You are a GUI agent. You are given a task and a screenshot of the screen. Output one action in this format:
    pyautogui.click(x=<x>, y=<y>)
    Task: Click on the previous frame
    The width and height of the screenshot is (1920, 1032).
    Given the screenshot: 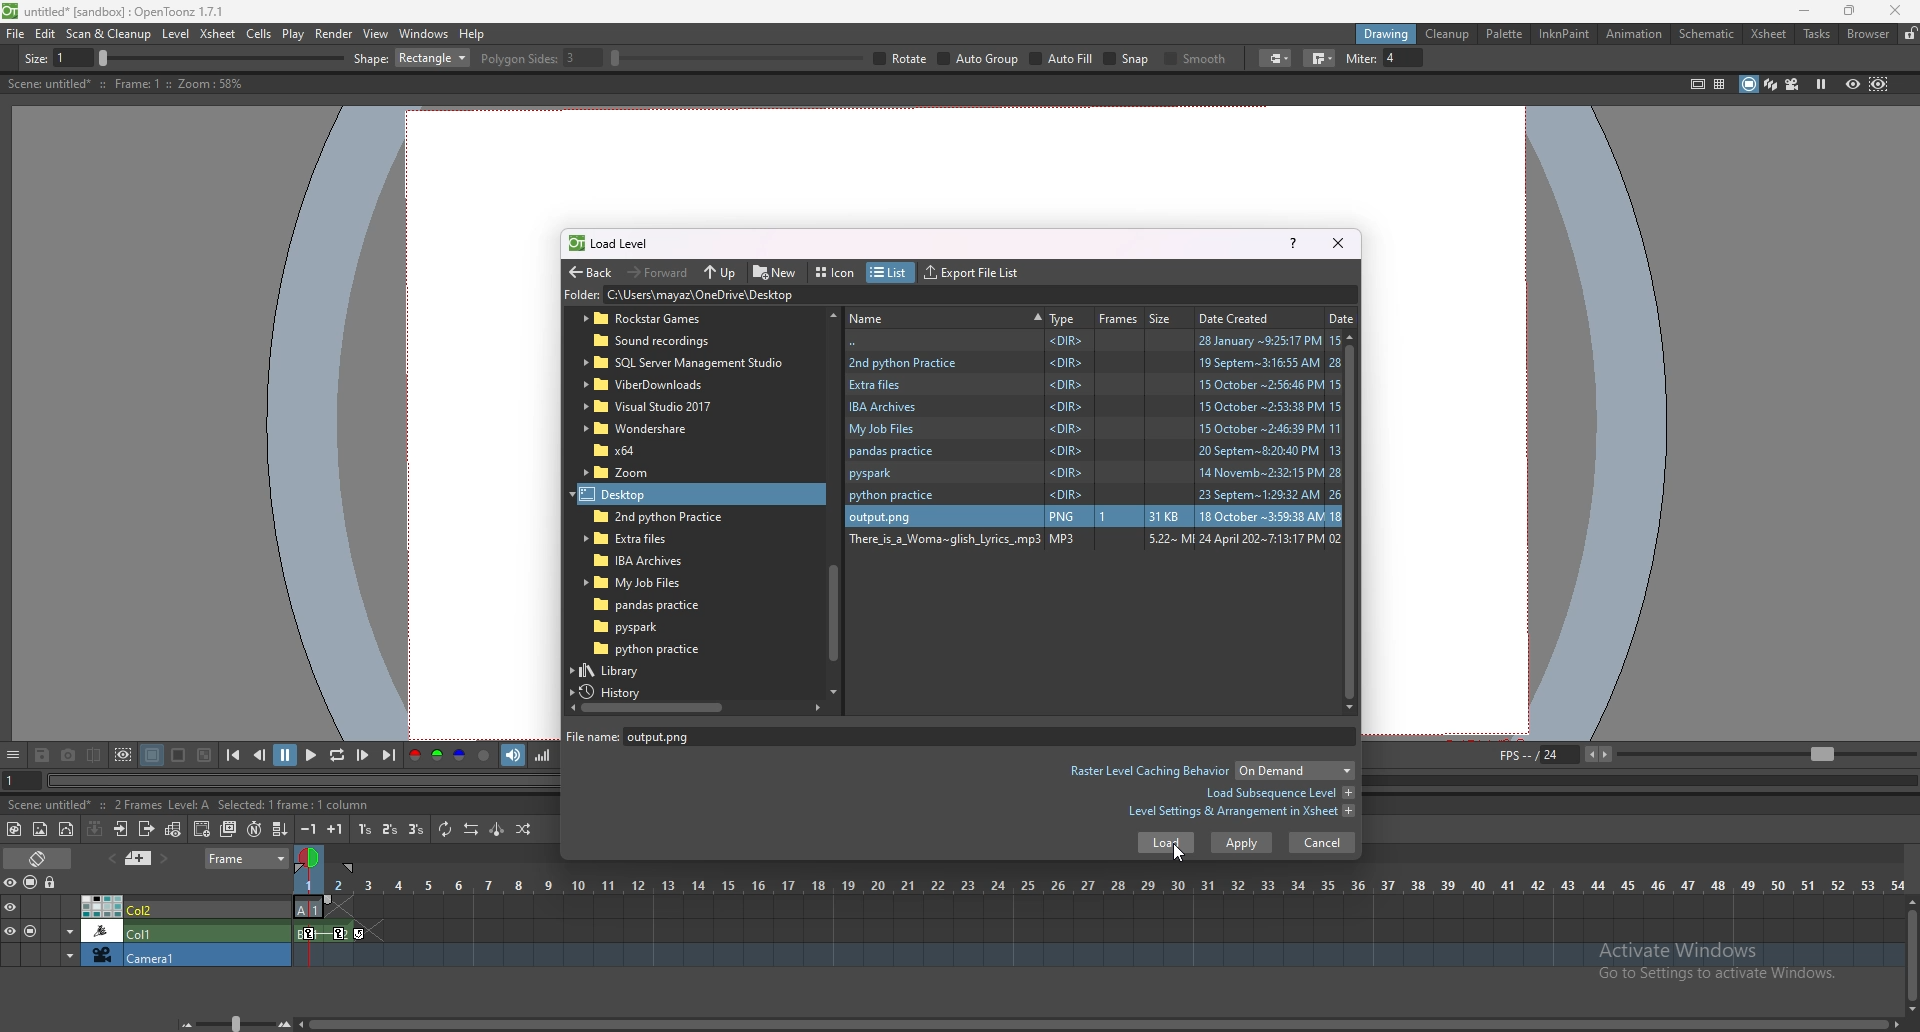 What is the action you would take?
    pyautogui.click(x=261, y=754)
    